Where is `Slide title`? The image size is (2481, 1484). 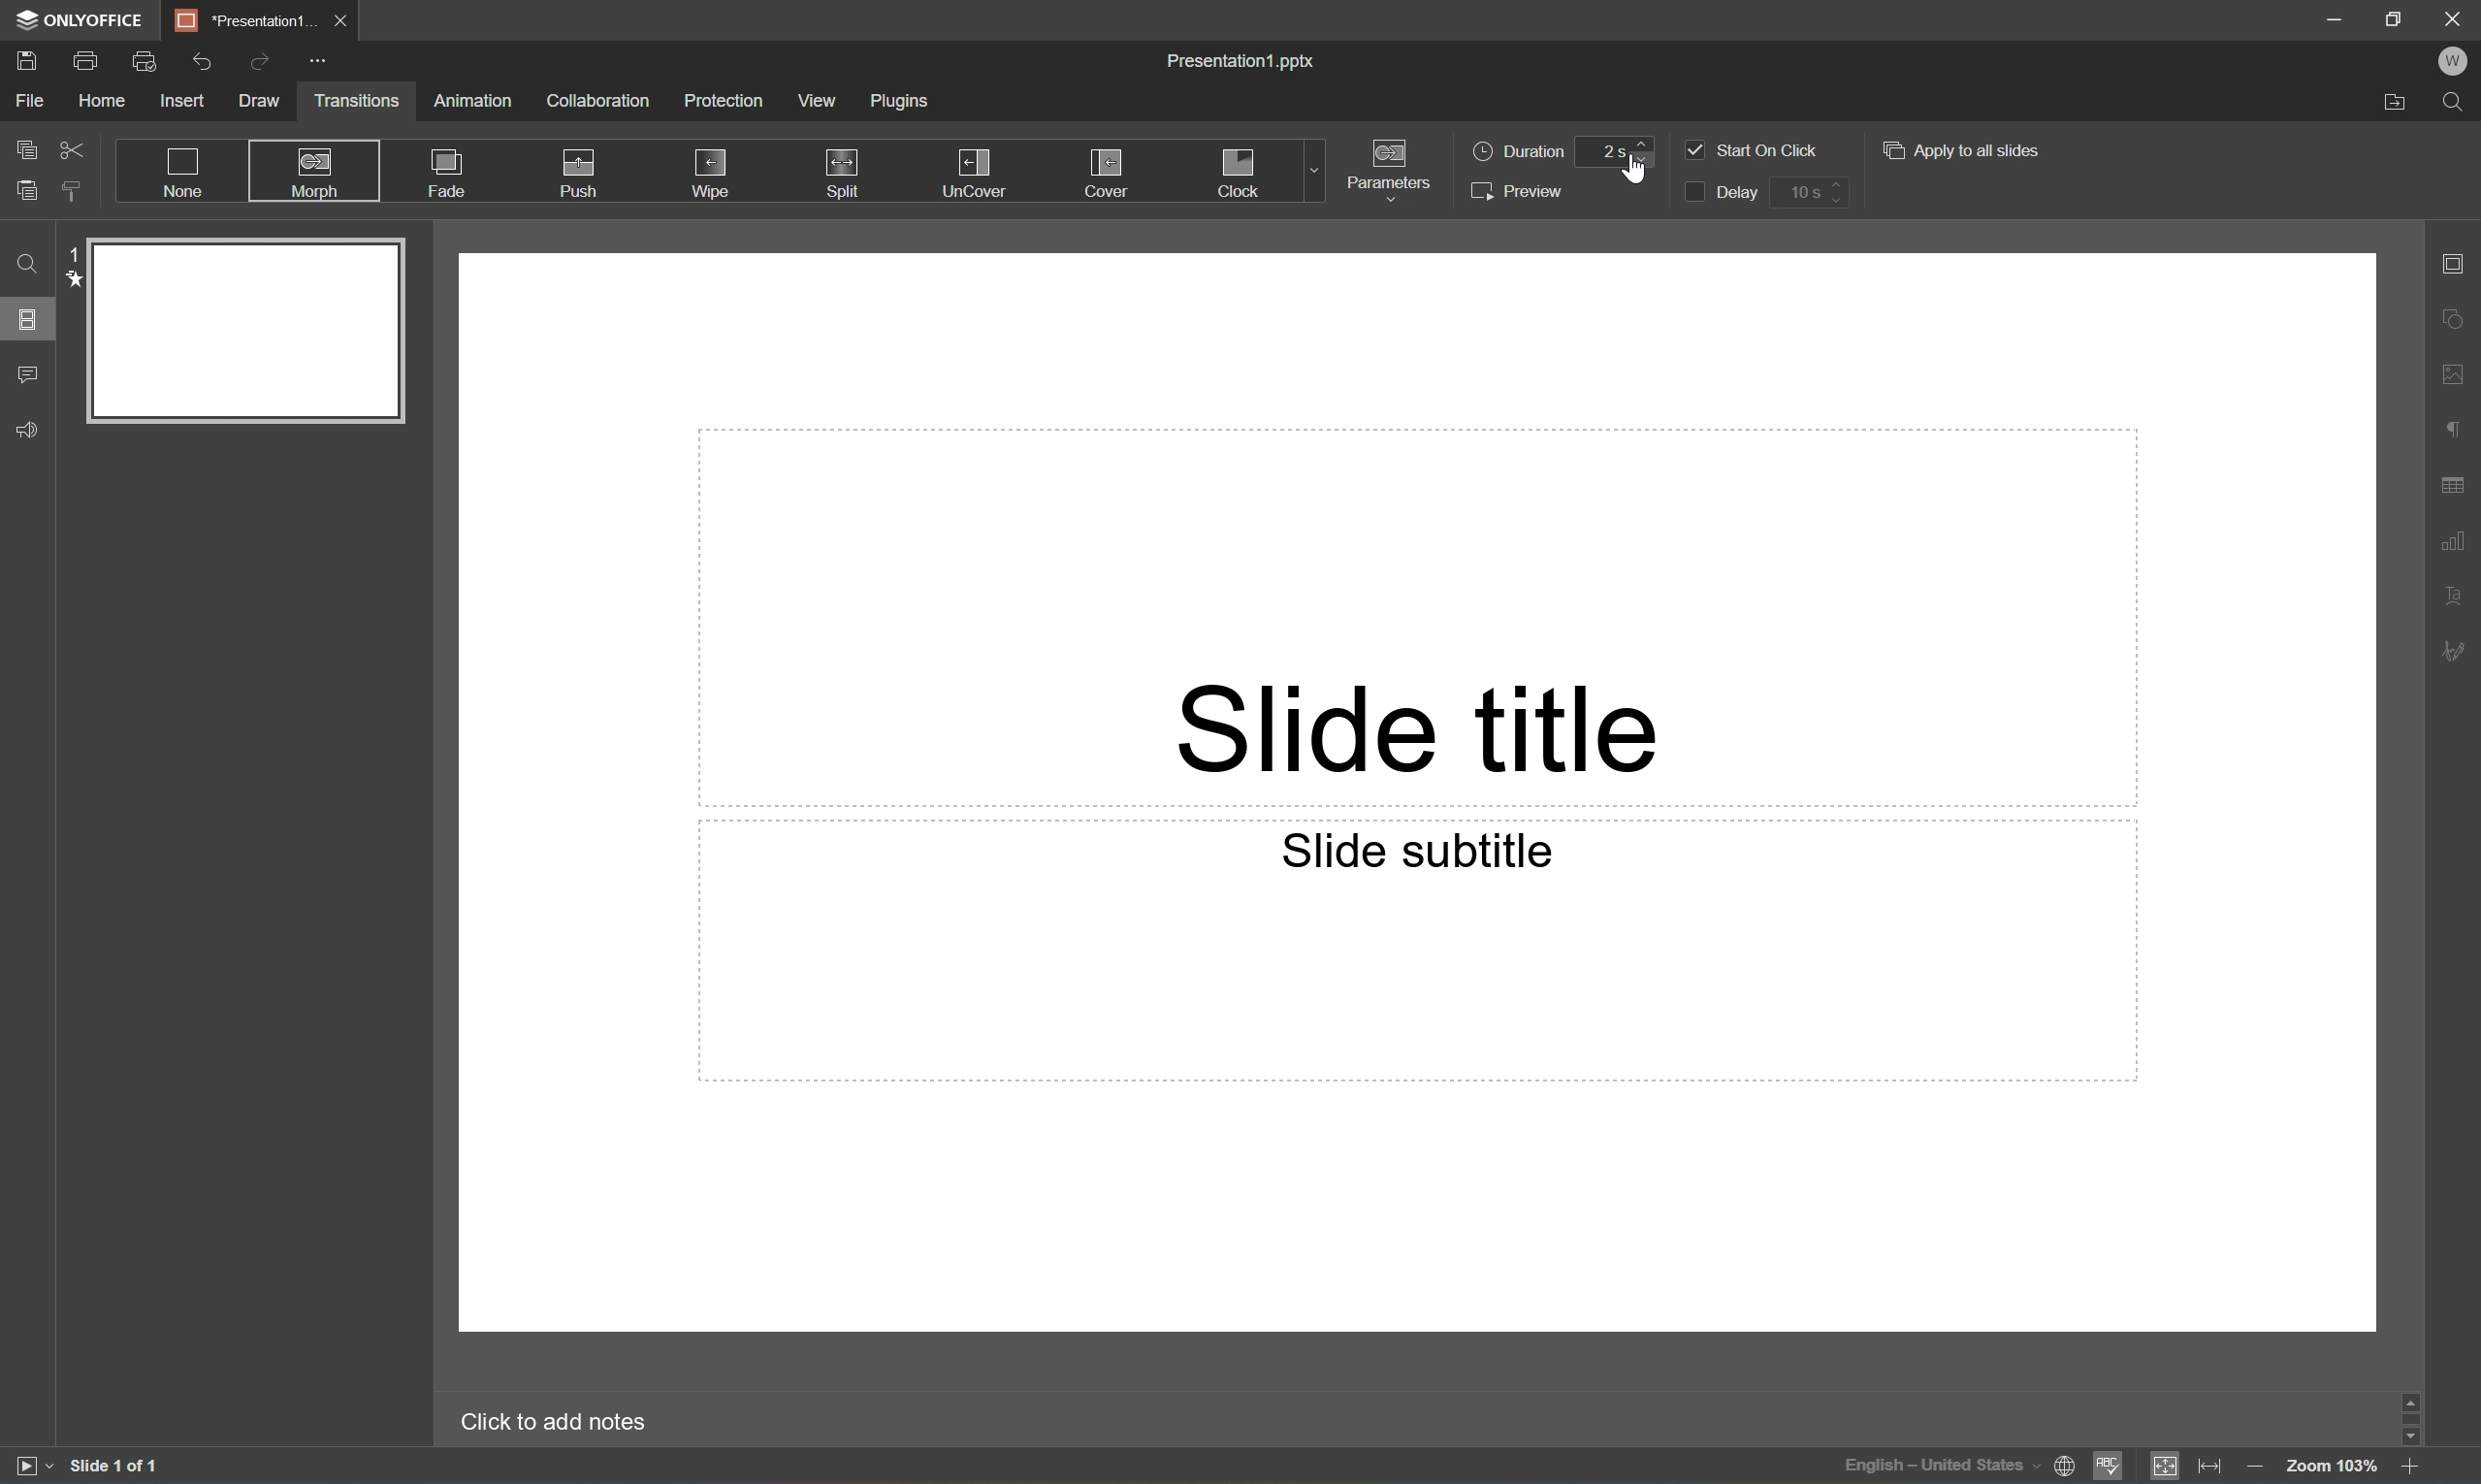 Slide title is located at coordinates (1417, 731).